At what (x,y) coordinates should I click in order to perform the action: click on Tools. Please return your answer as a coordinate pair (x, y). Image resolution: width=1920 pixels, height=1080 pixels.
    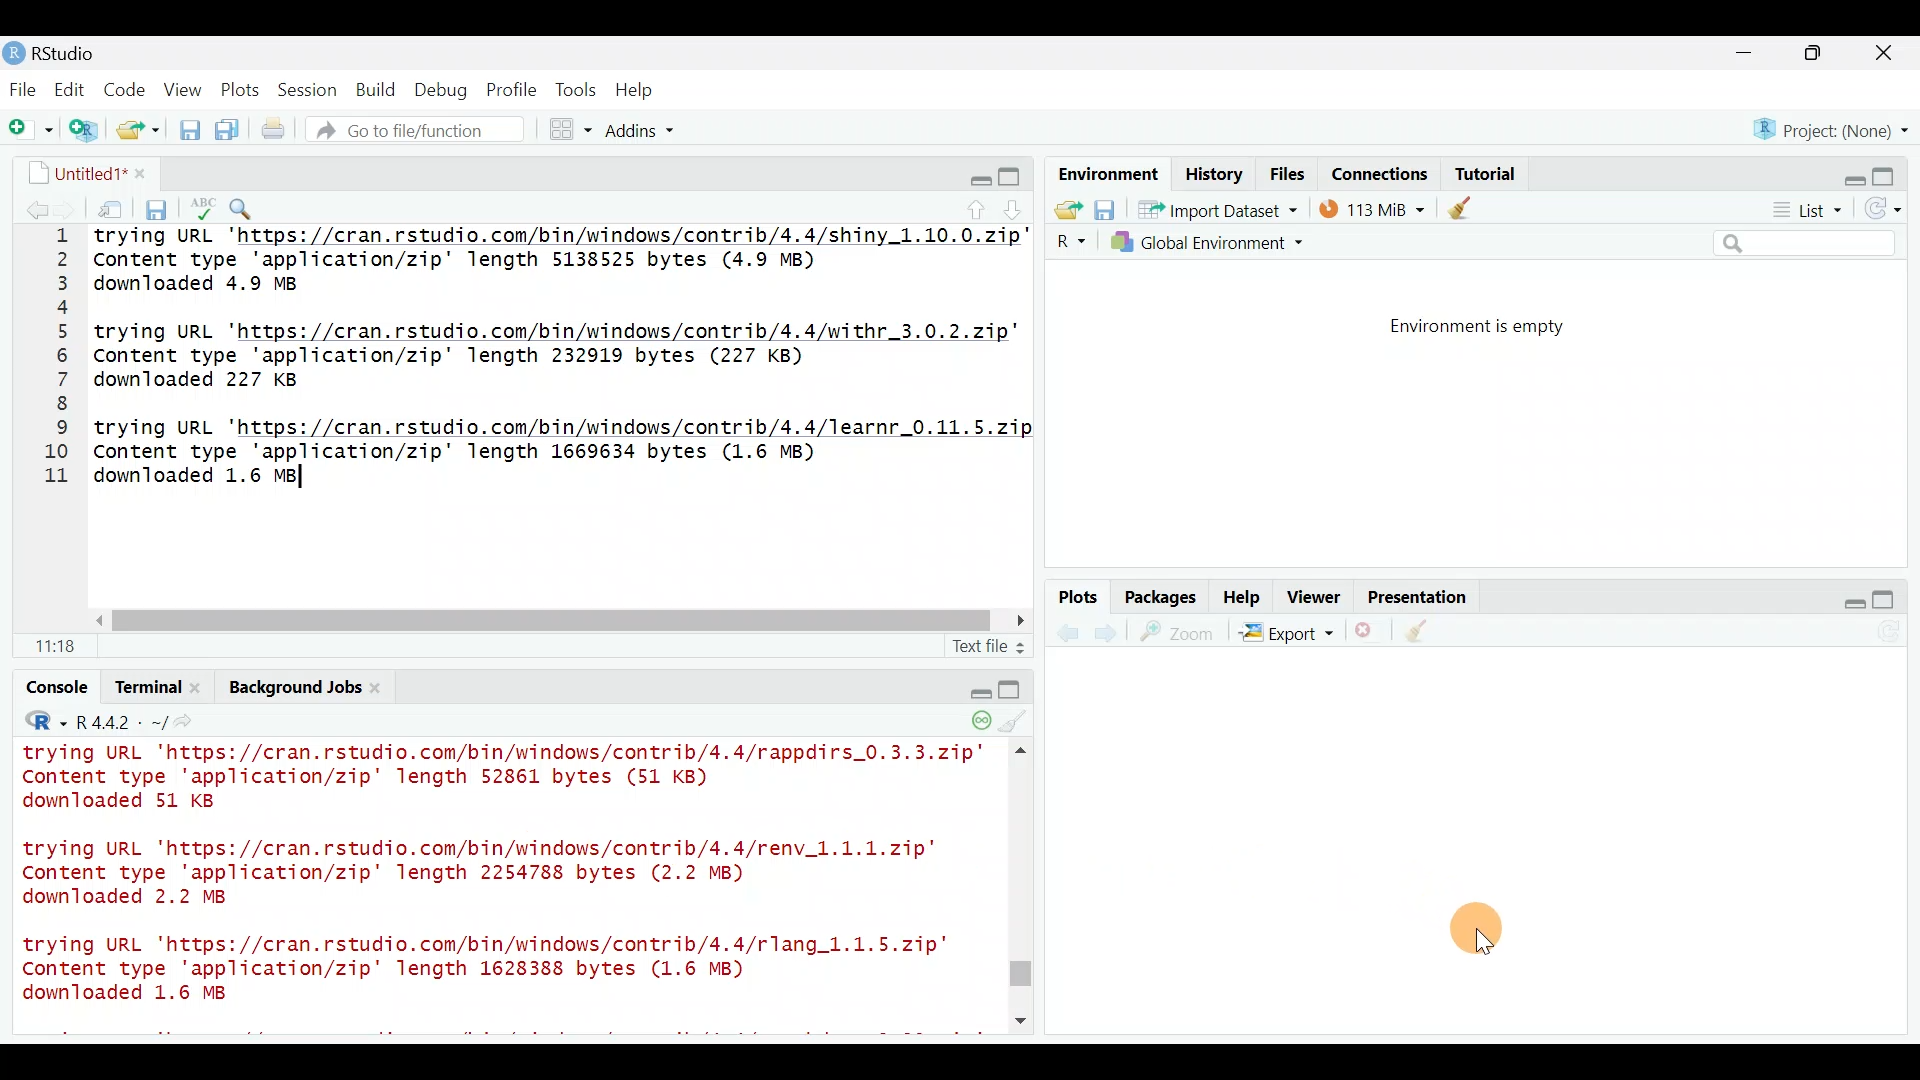
    Looking at the image, I should click on (577, 89).